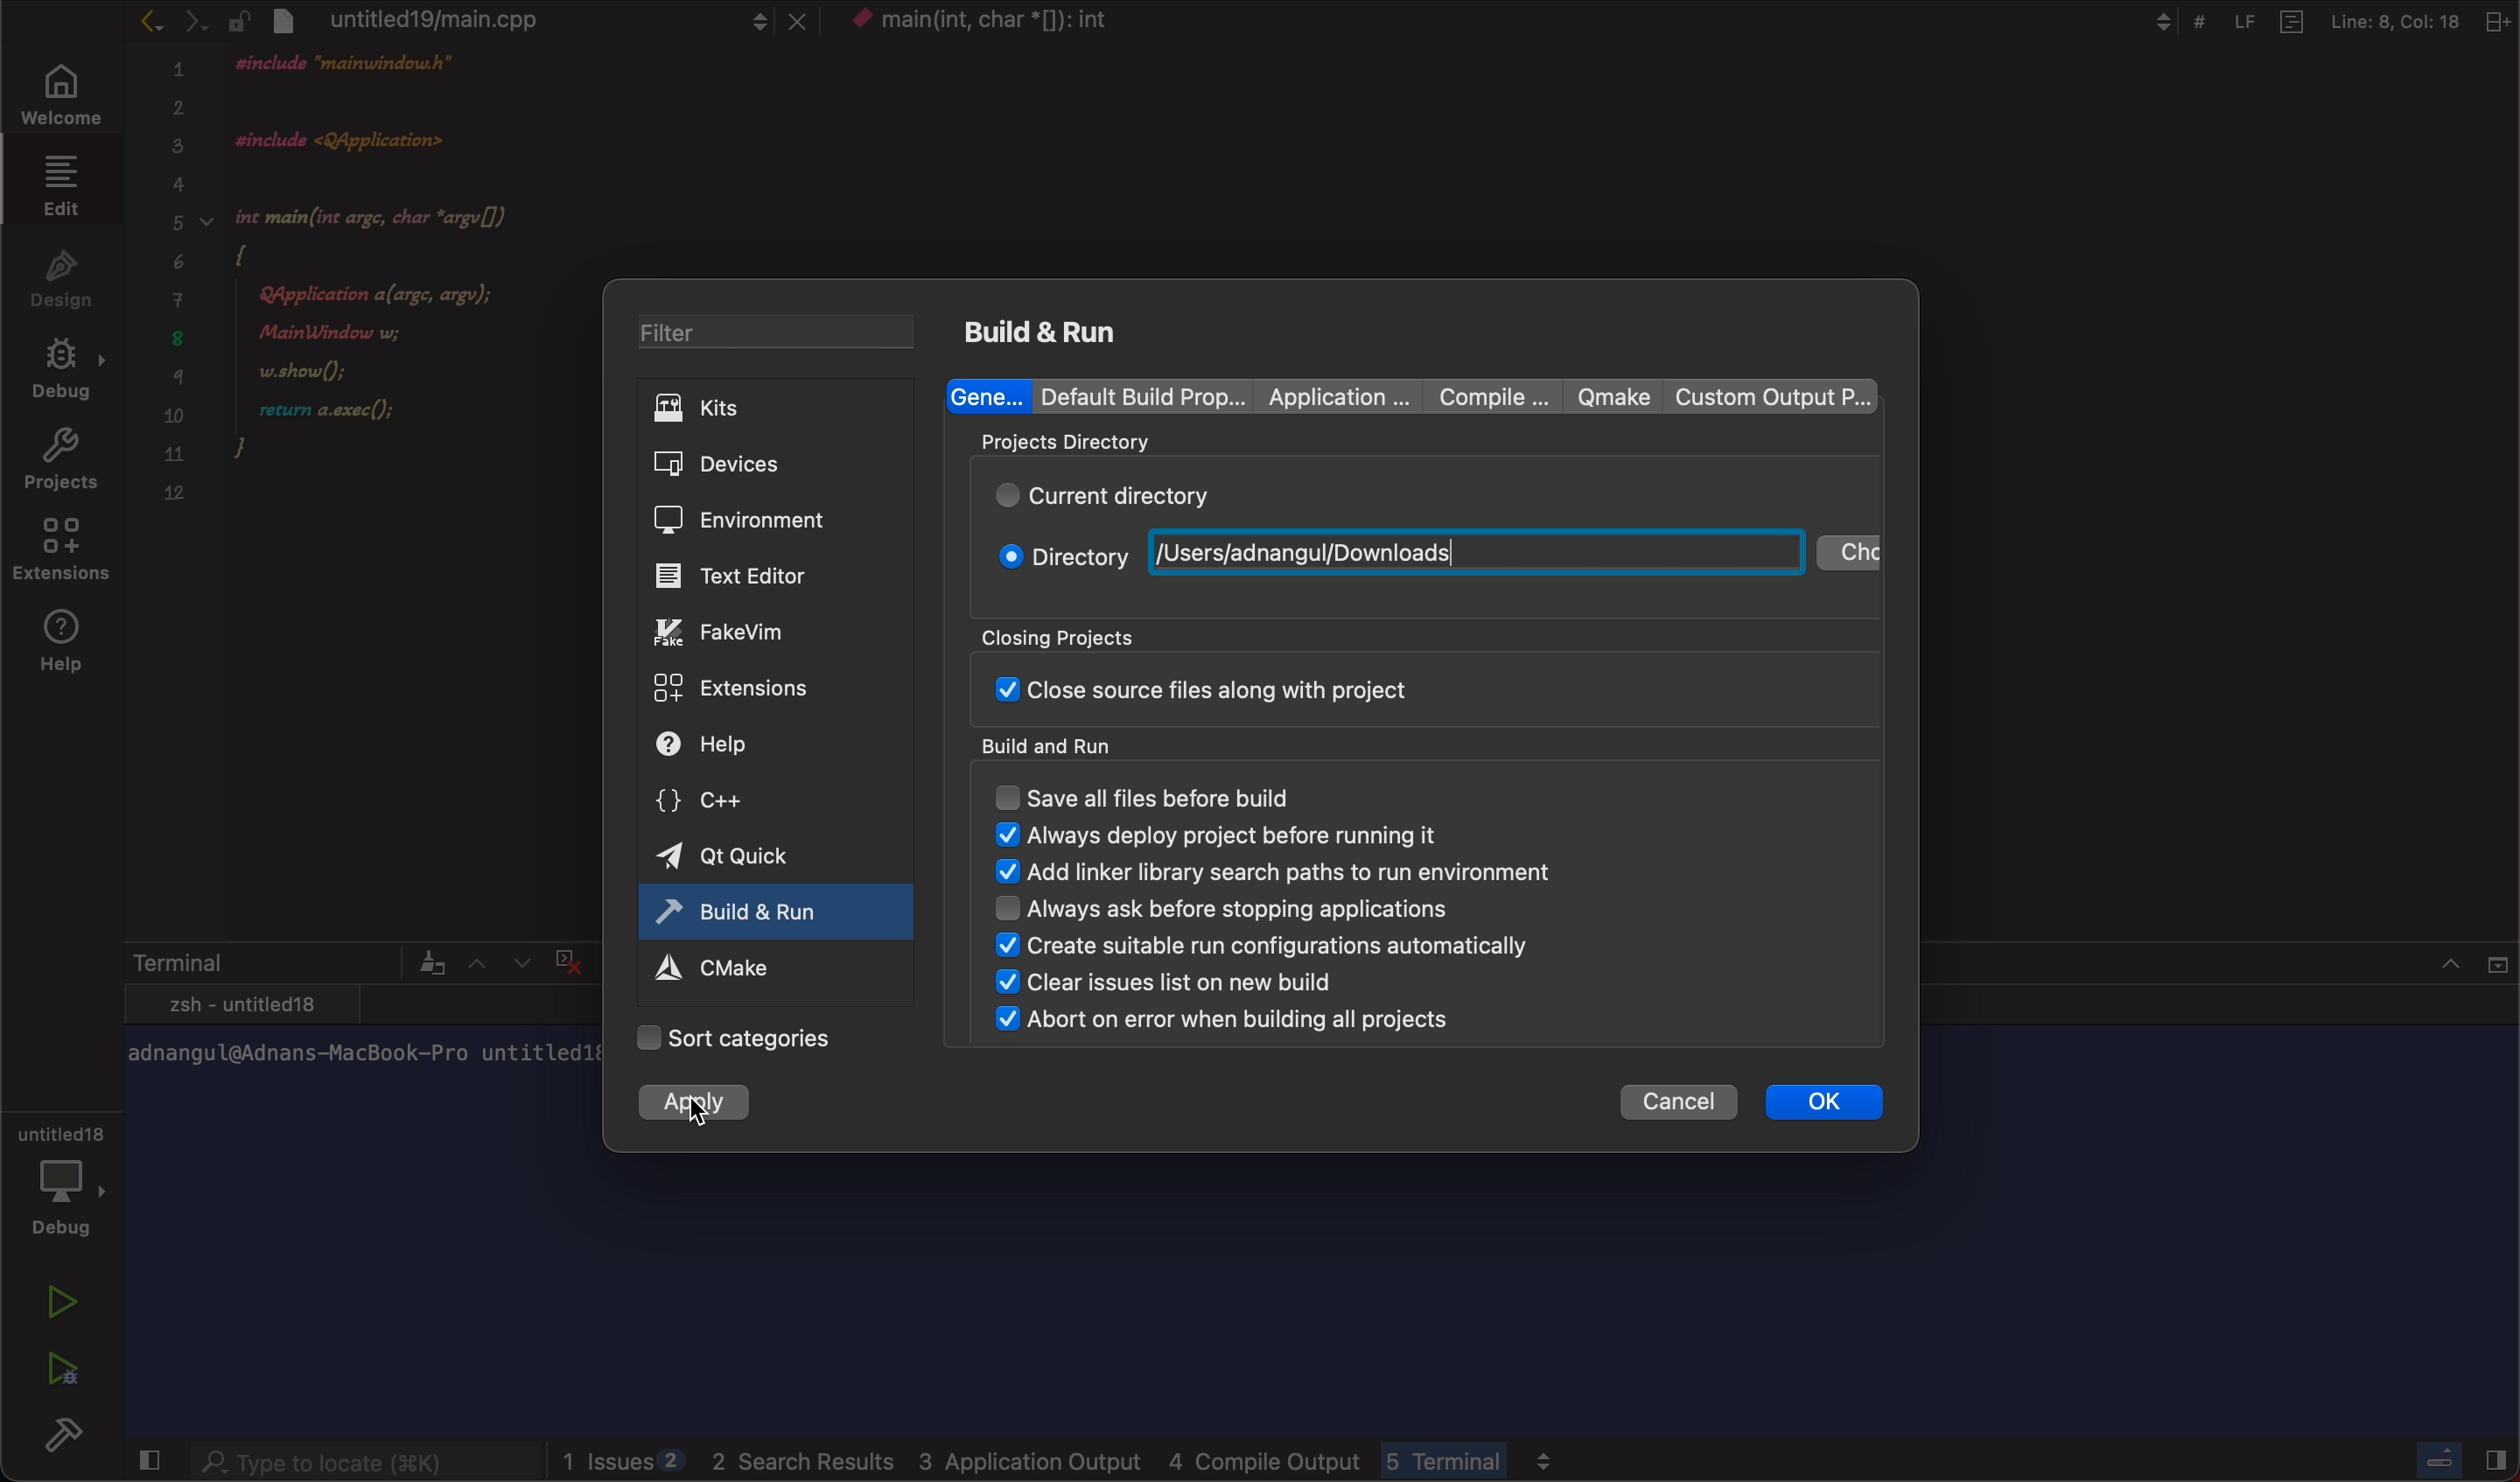 The height and width of the screenshot is (1482, 2520). I want to click on add linker binary, so click(1264, 875).